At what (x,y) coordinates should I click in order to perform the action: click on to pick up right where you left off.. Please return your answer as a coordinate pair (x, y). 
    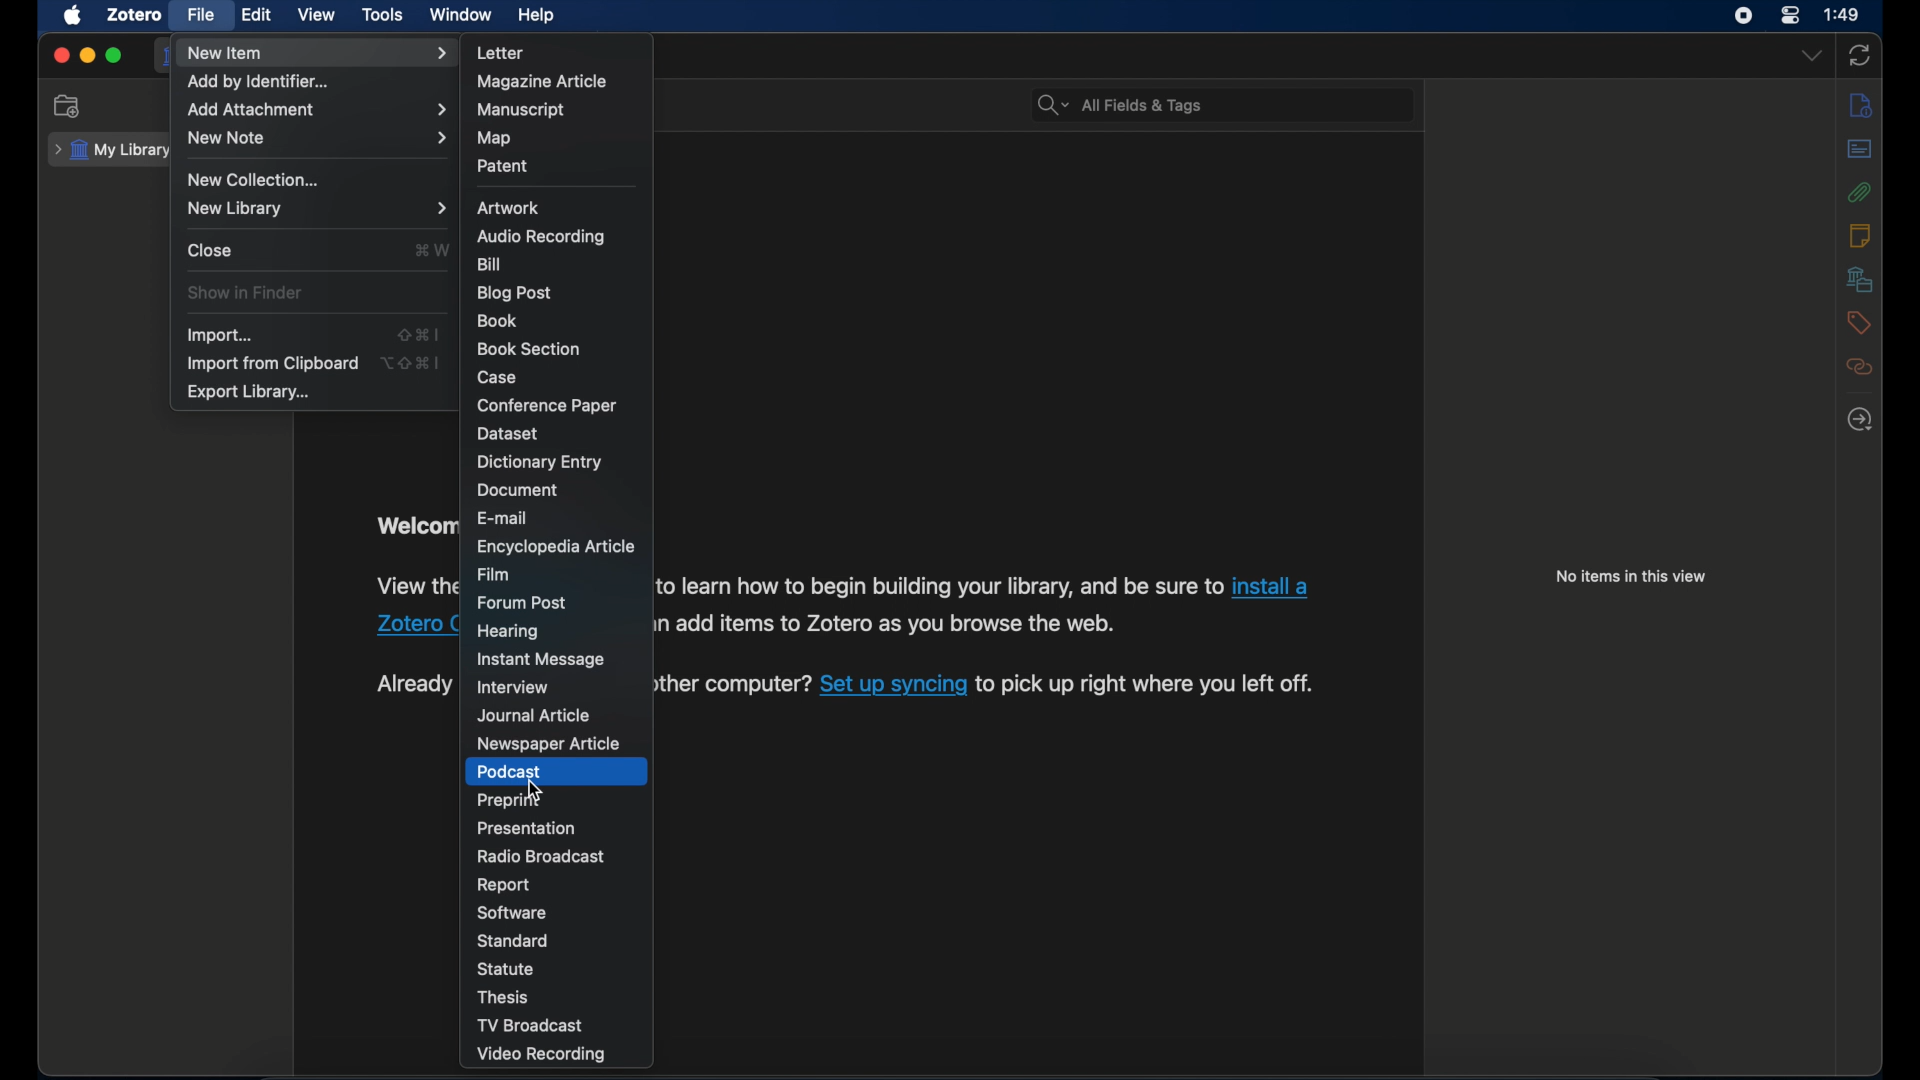
    Looking at the image, I should click on (1148, 684).